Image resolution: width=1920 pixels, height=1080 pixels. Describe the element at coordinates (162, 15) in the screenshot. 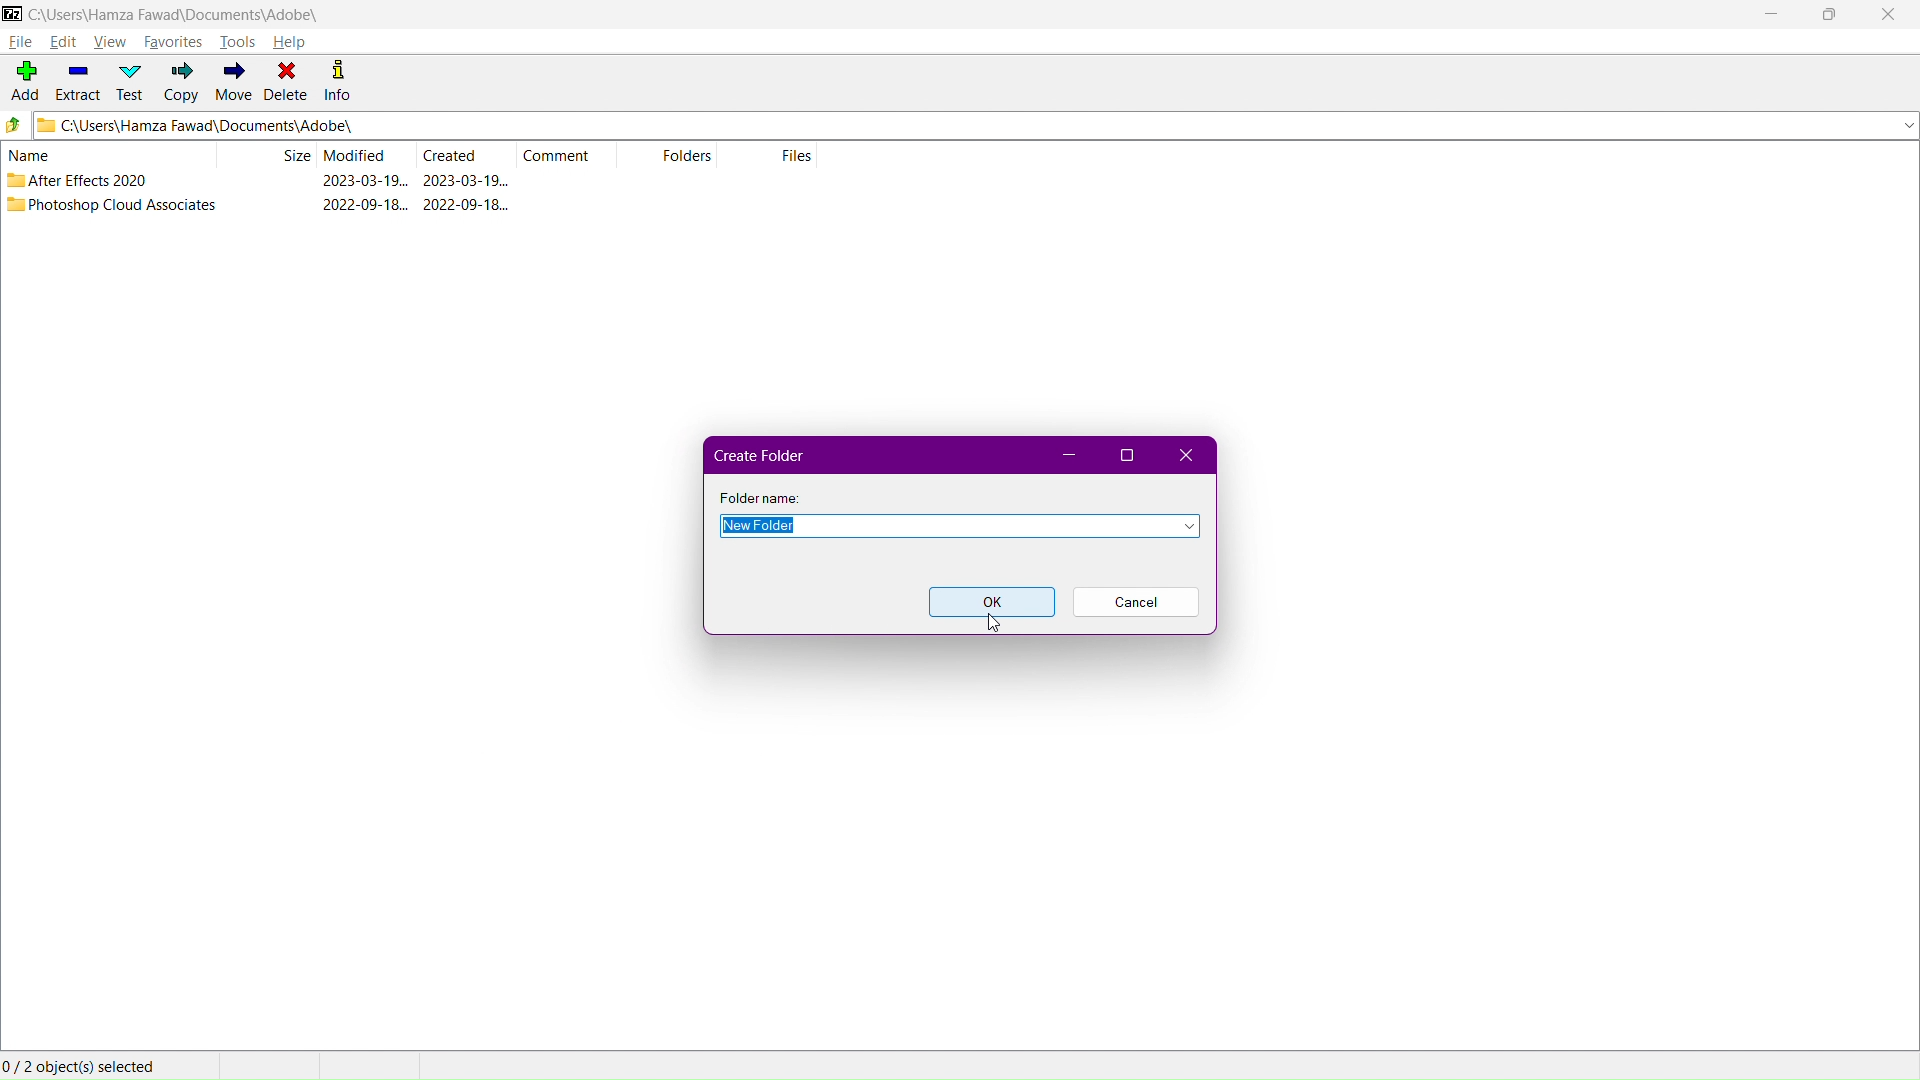

I see `Window Name` at that location.